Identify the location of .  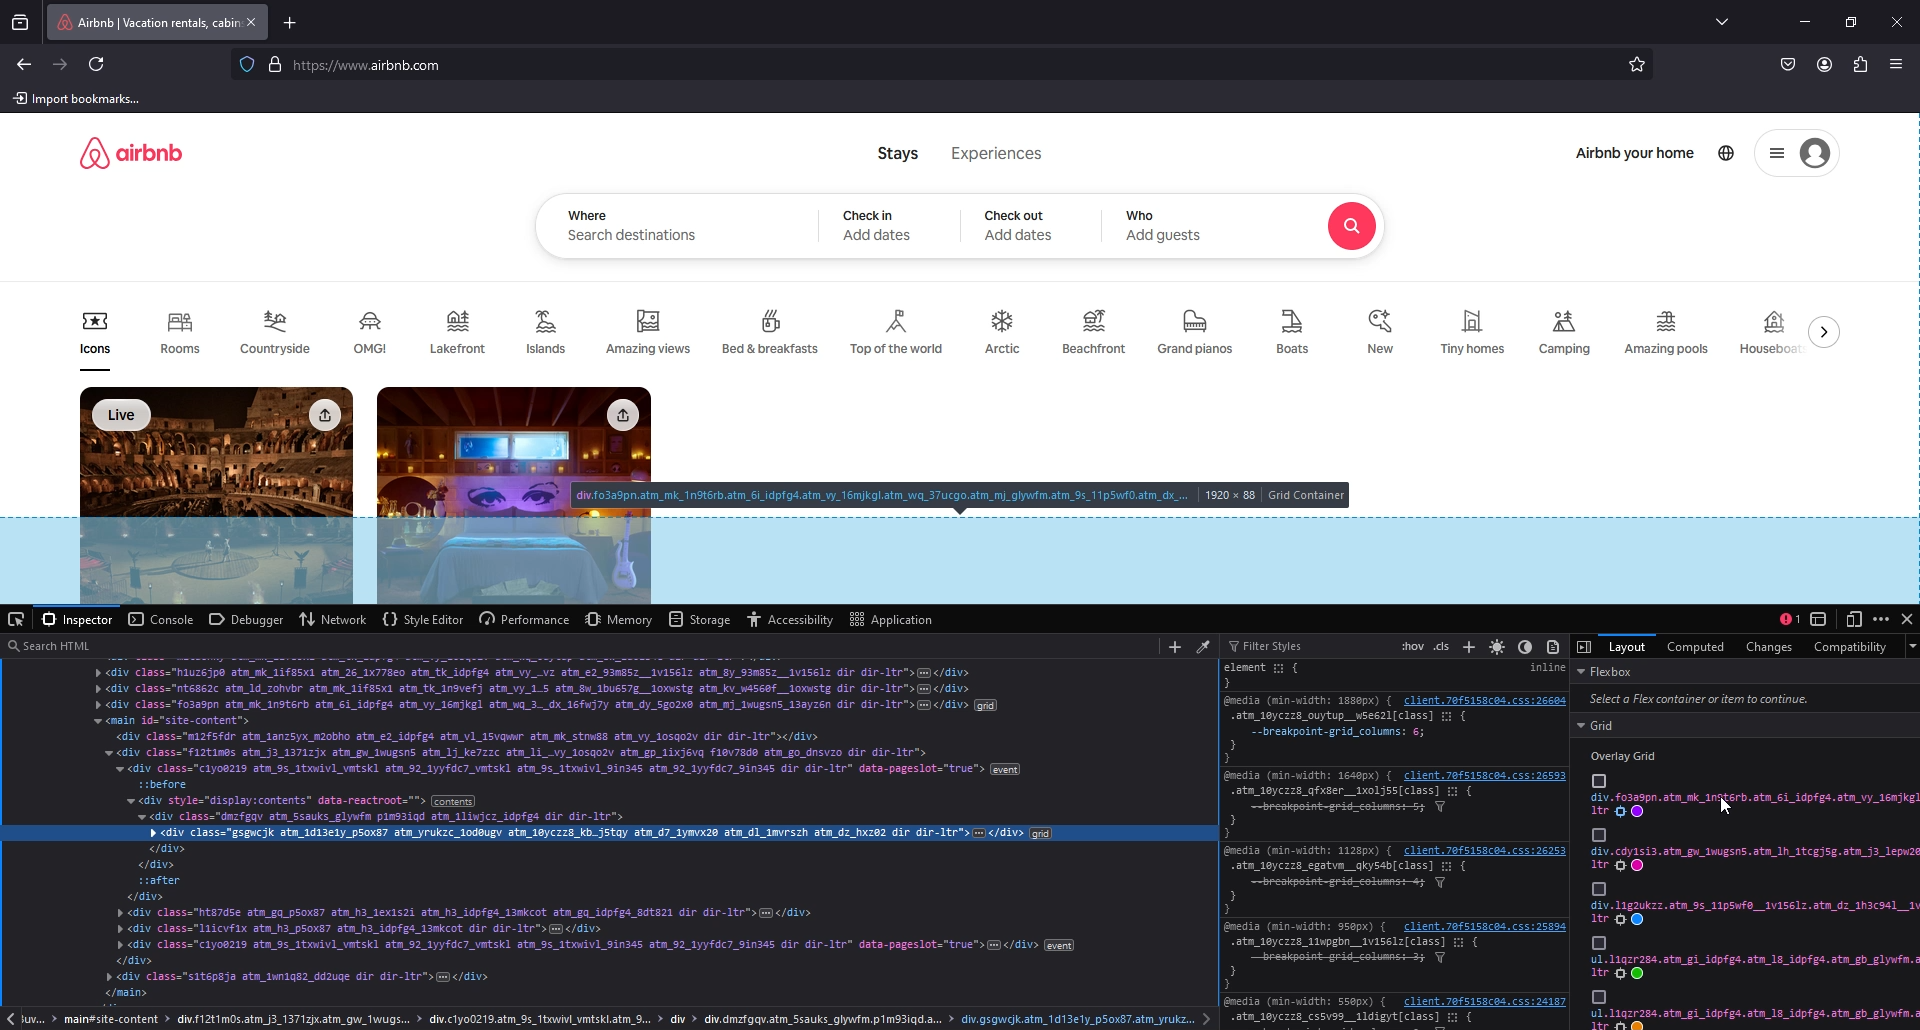
(1598, 888).